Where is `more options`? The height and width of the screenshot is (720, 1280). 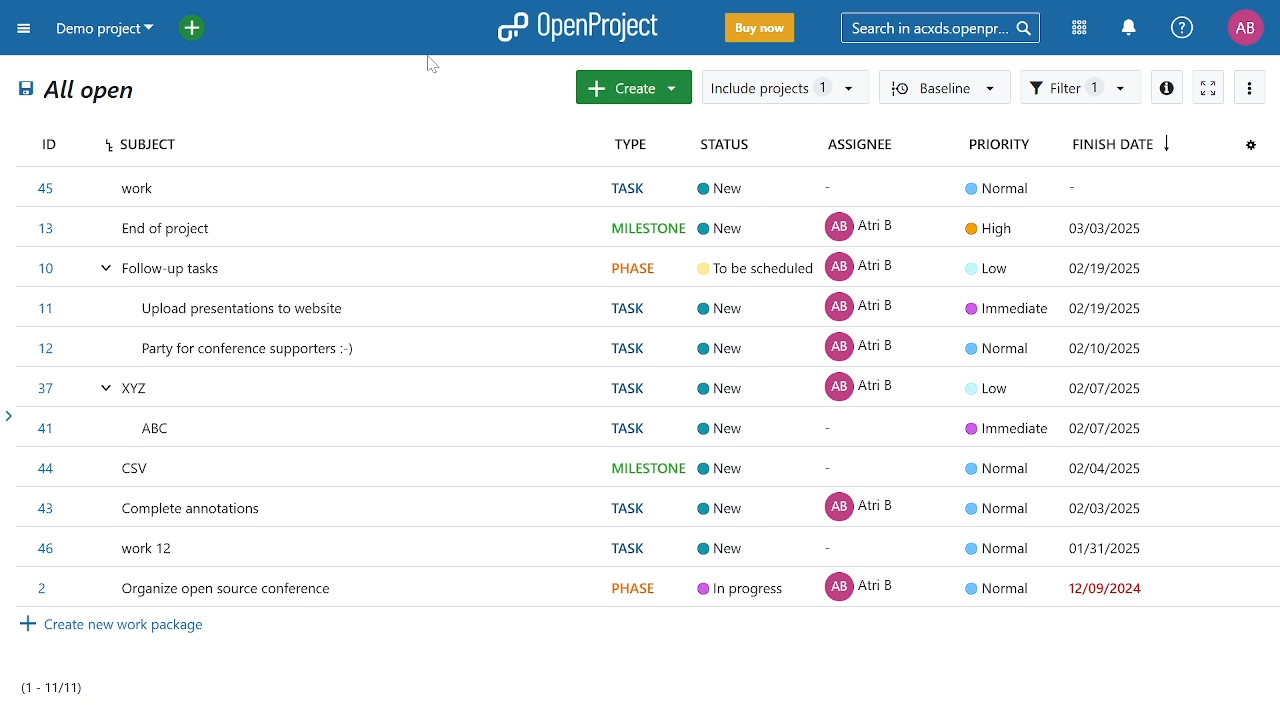
more options is located at coordinates (1250, 87).